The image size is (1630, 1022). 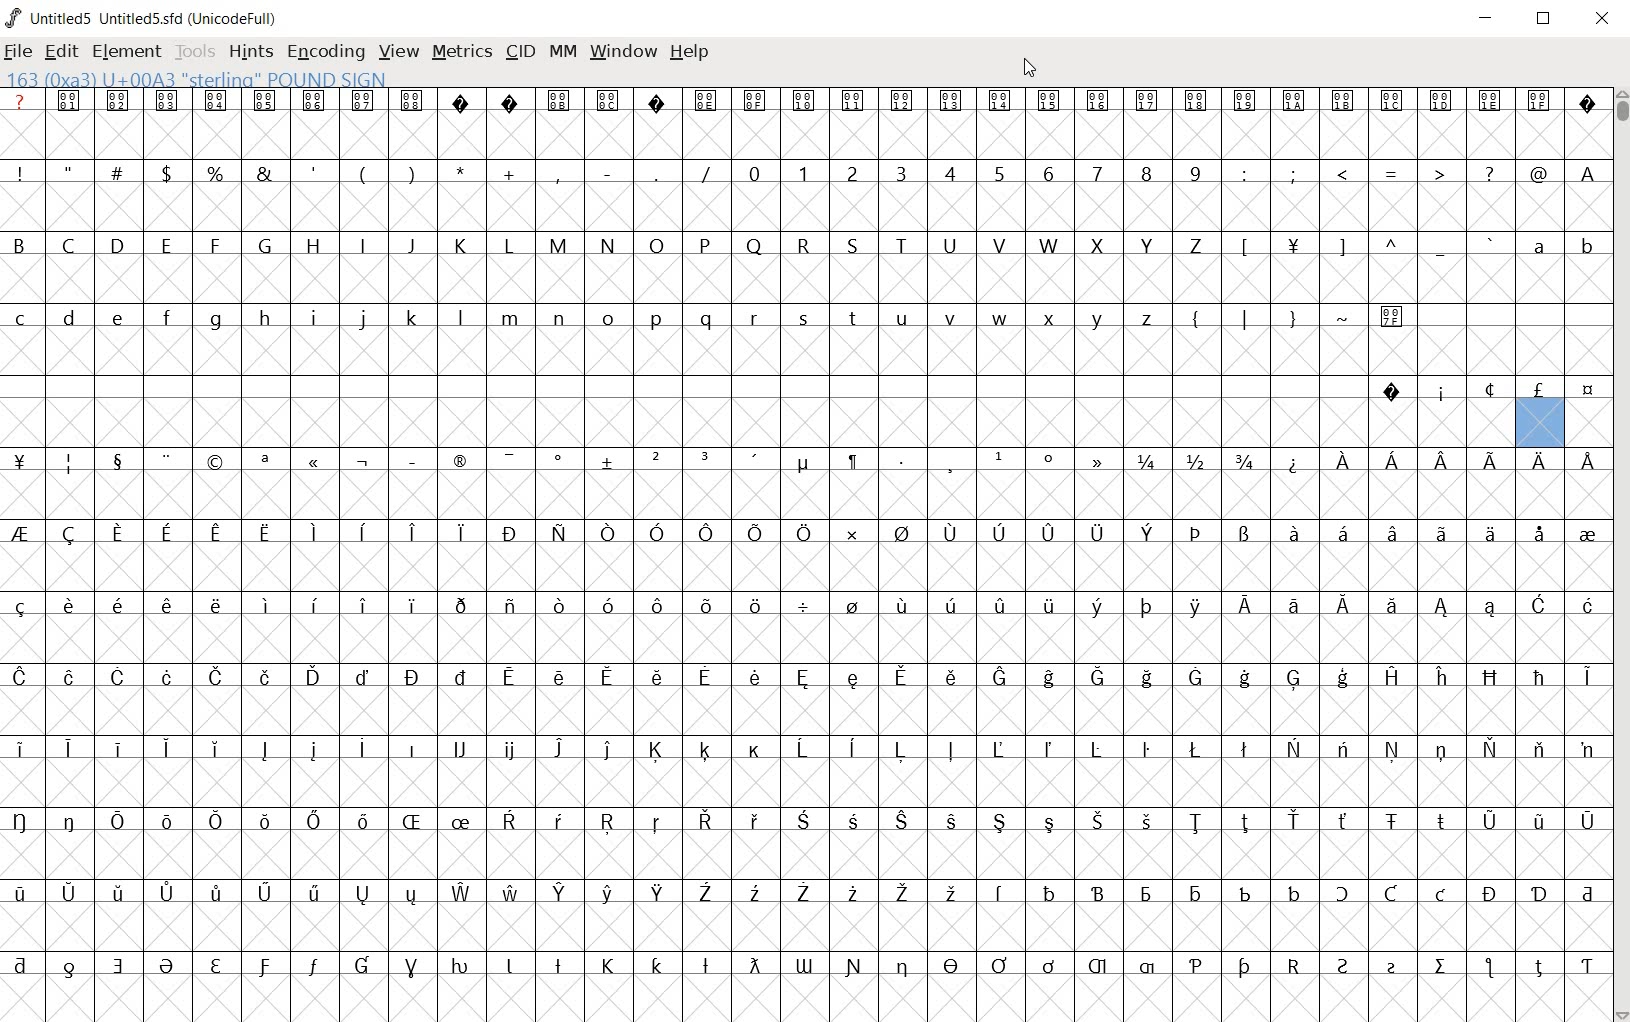 I want to click on }, so click(x=1291, y=316).